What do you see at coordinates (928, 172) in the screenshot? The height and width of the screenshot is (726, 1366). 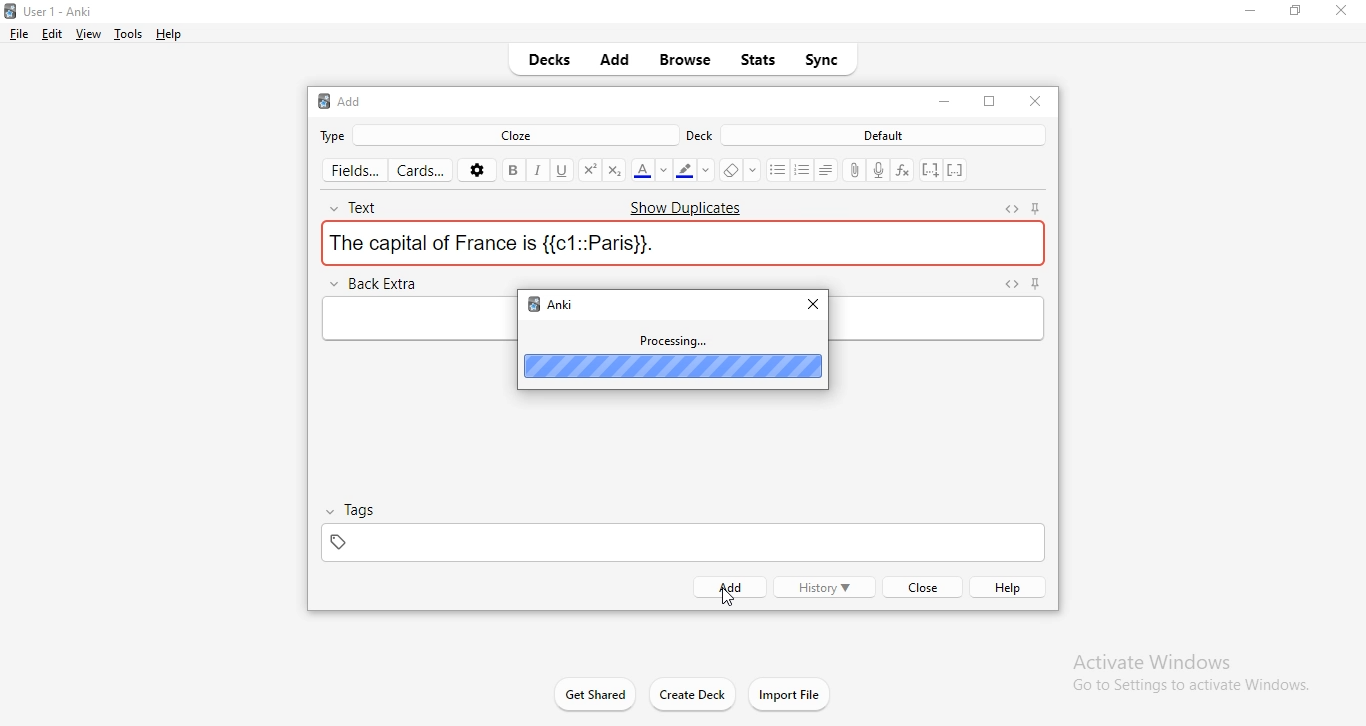 I see `add cloze` at bounding box center [928, 172].